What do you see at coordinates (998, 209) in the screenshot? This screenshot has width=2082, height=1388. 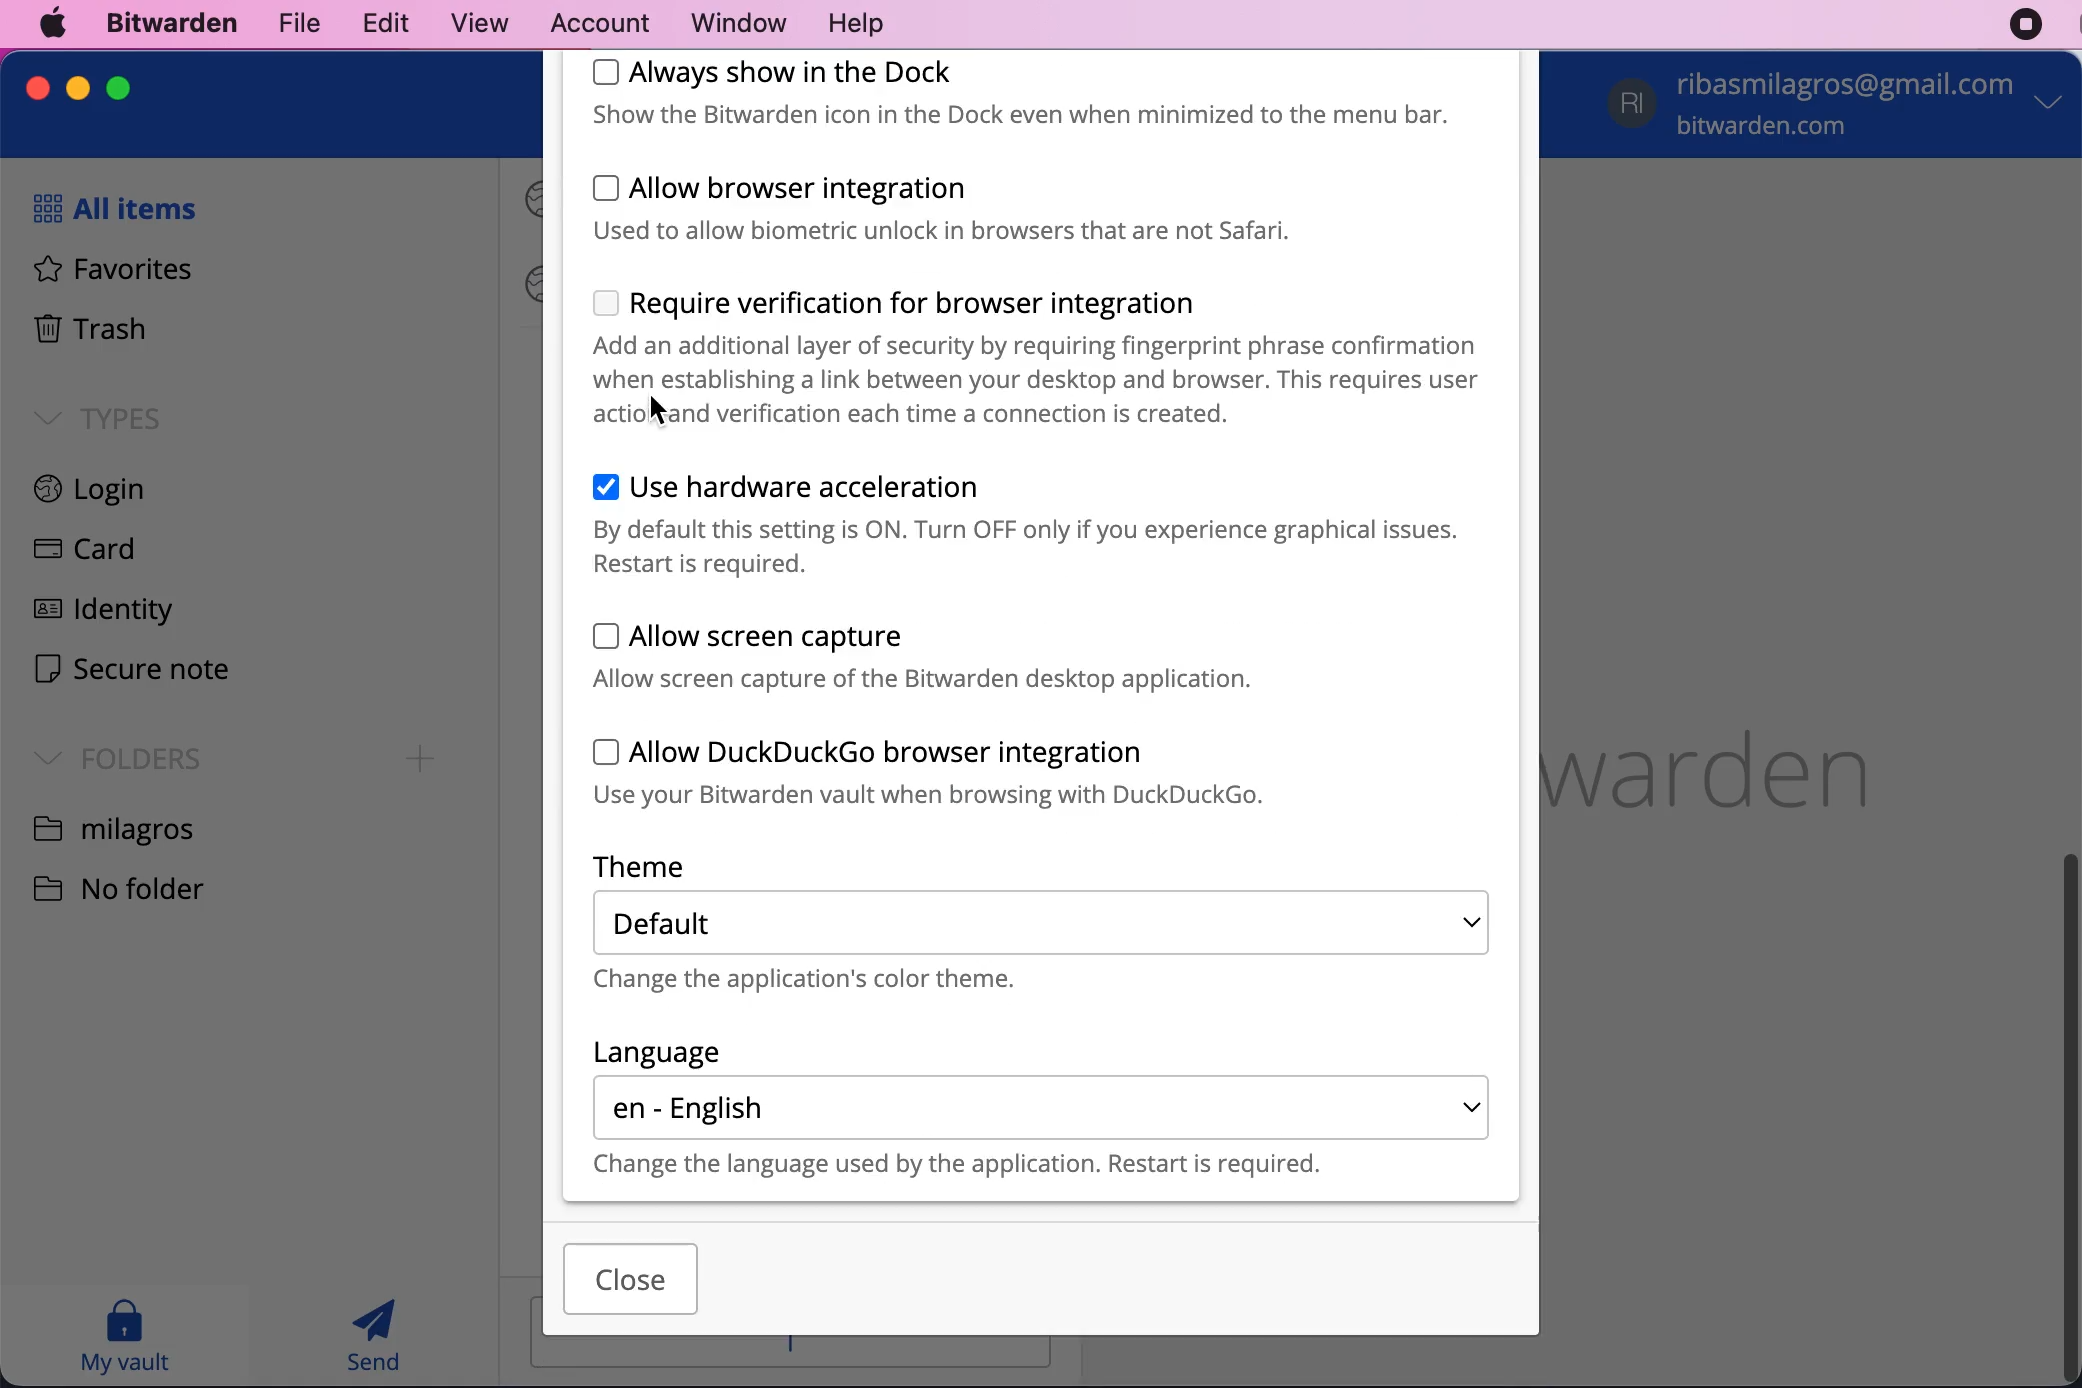 I see `allow browser integration` at bounding box center [998, 209].